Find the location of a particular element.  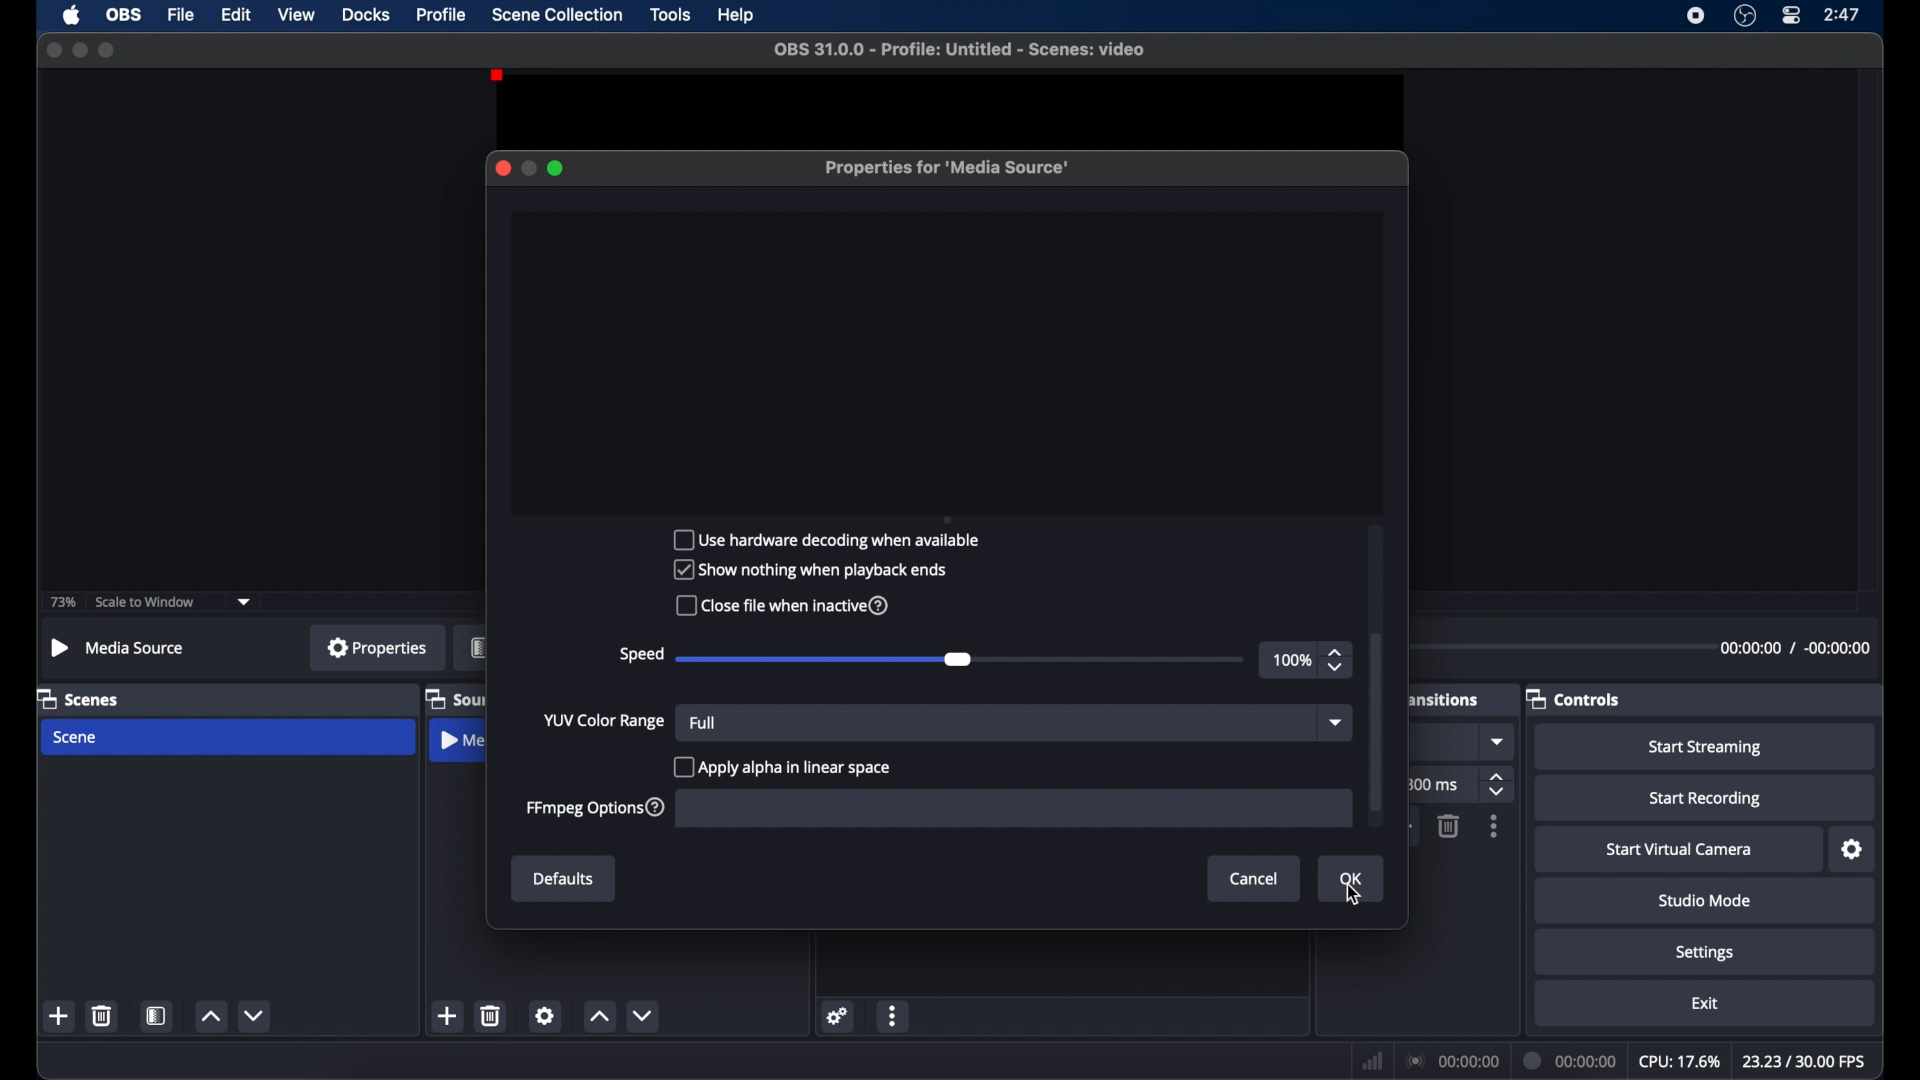

scene is located at coordinates (77, 737).